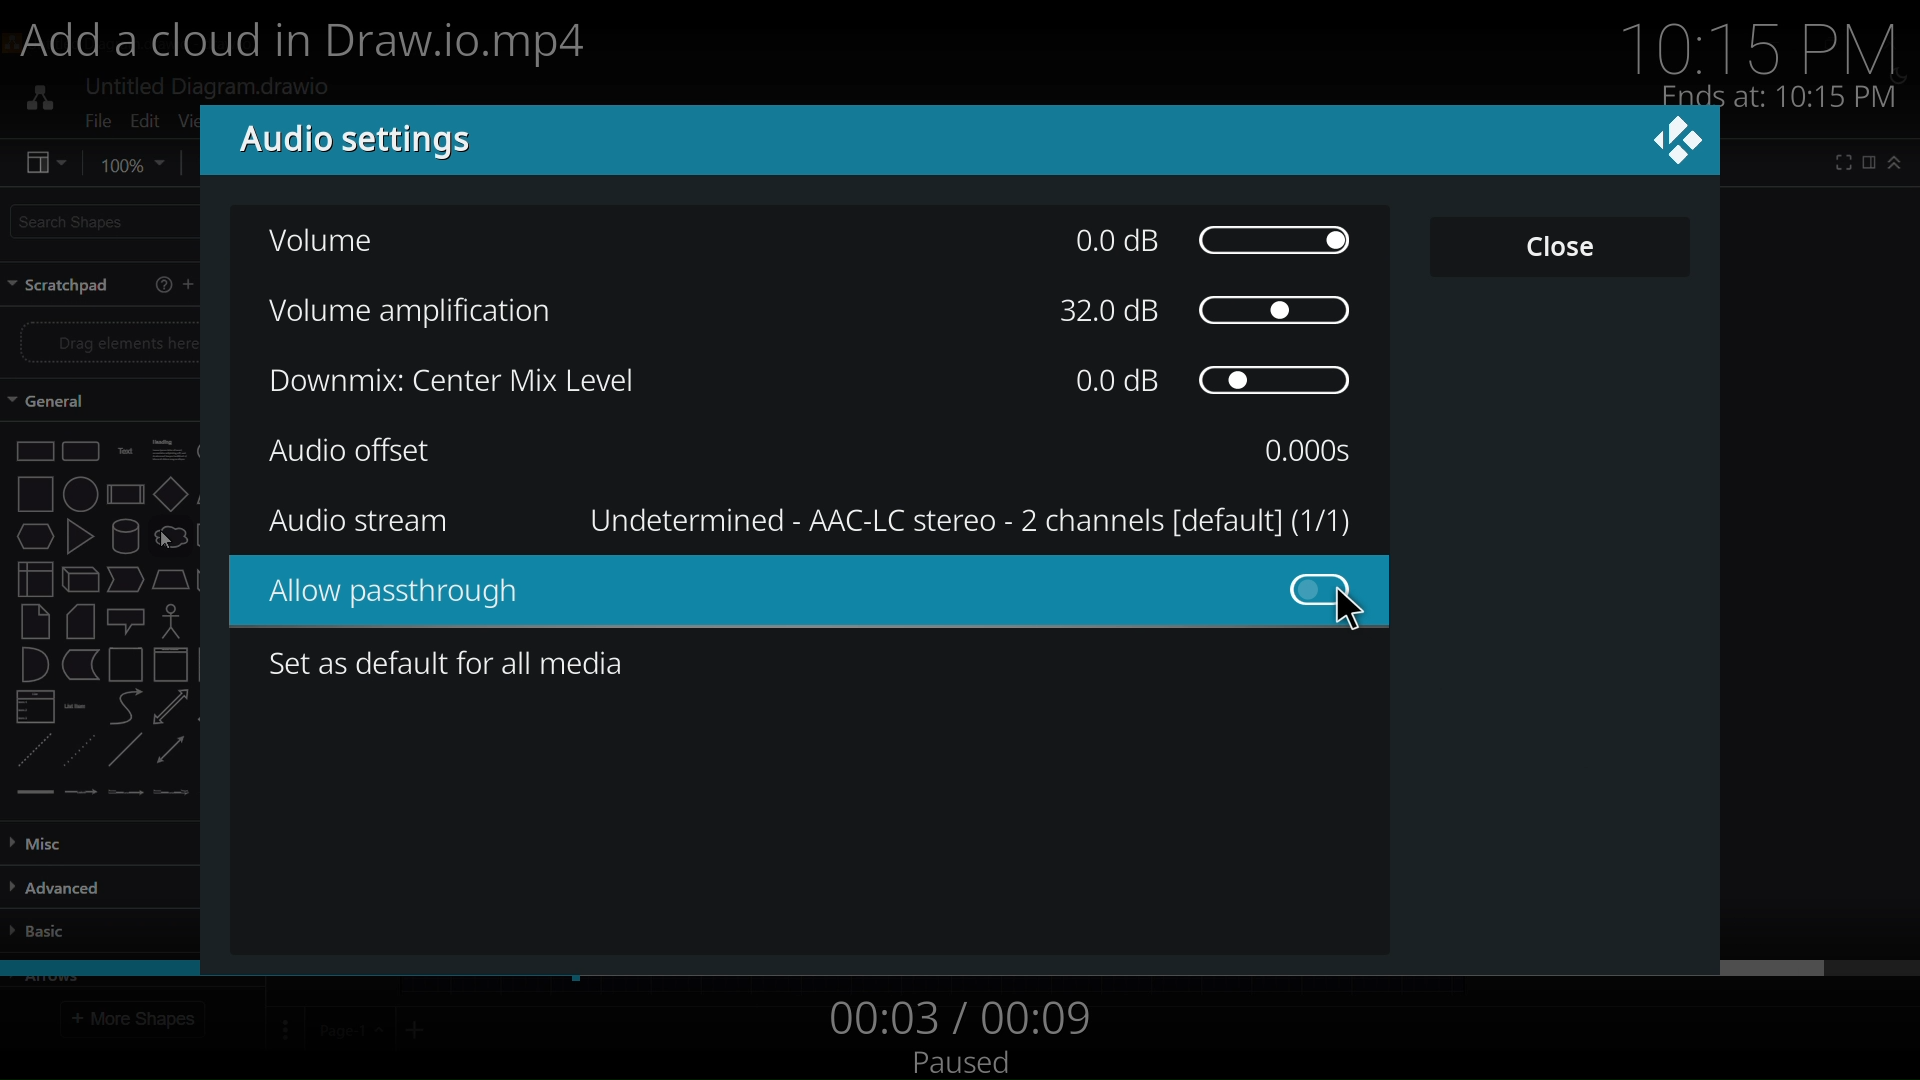 This screenshot has width=1920, height=1080. Describe the element at coordinates (1211, 239) in the screenshot. I see `00dB ` at that location.